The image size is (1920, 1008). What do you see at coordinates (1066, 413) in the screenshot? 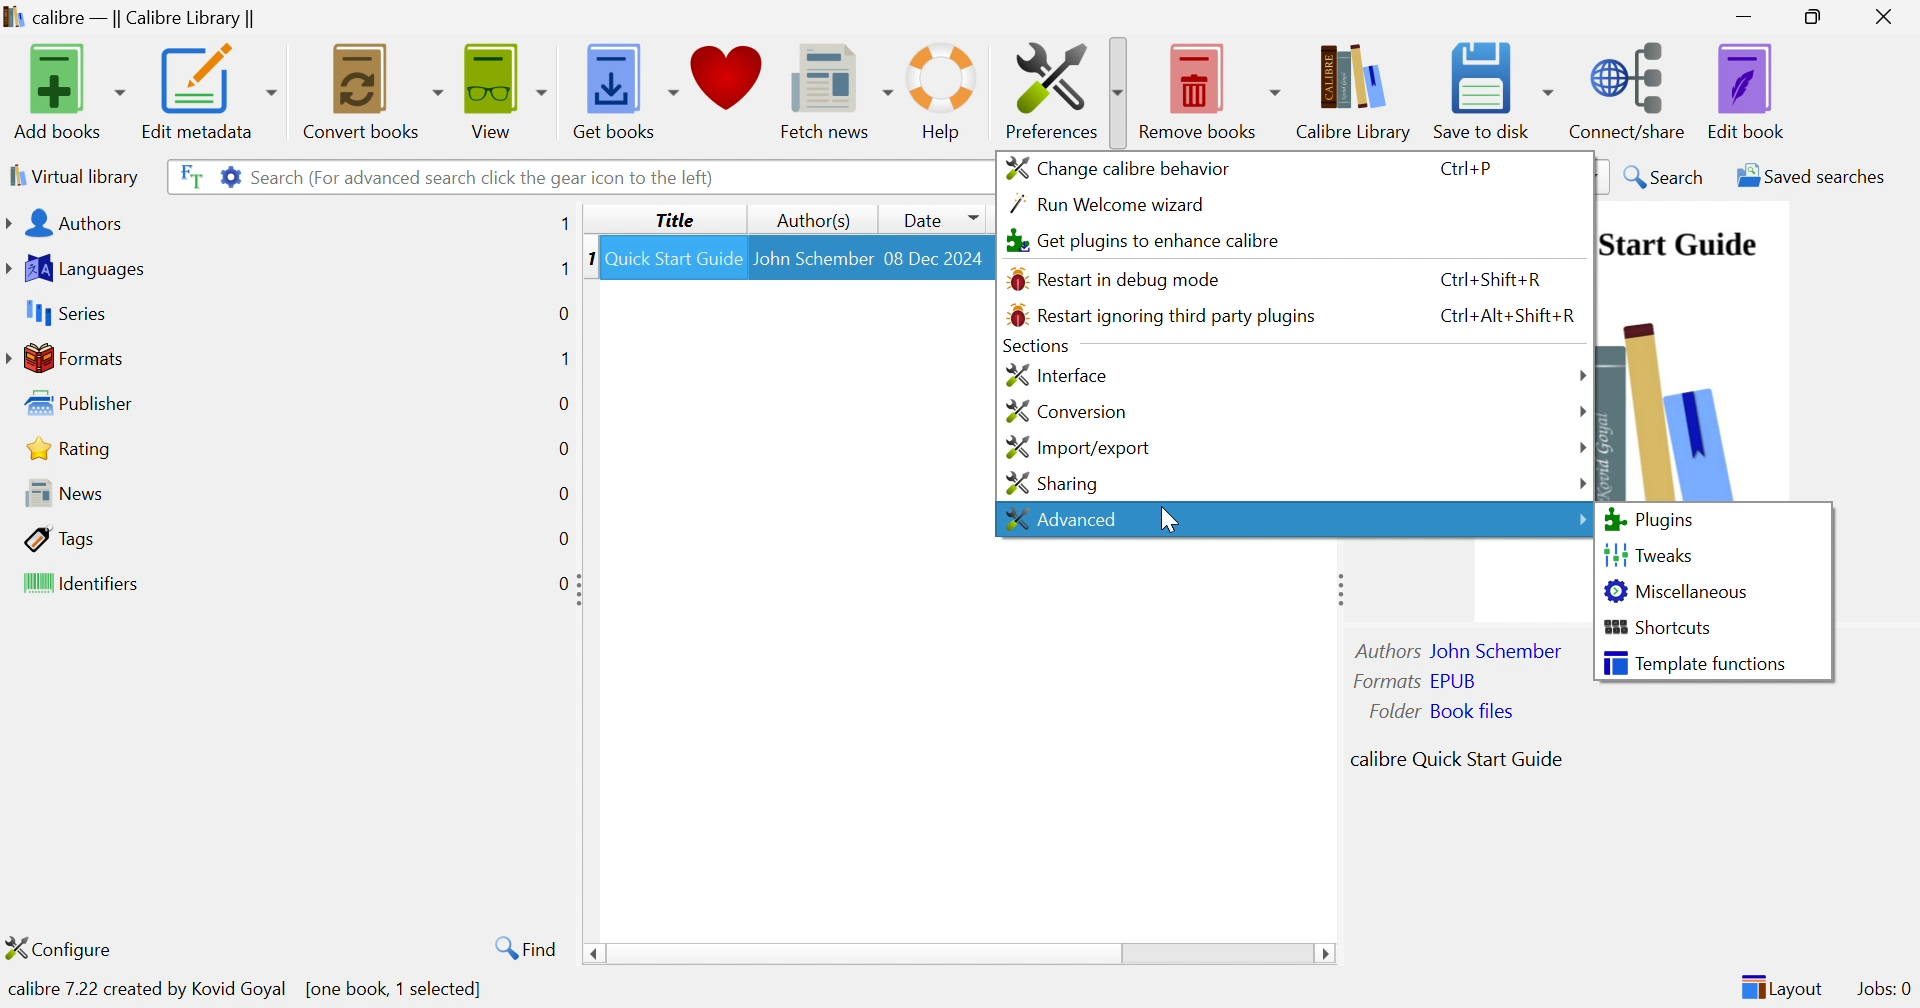
I see `Conversion` at bounding box center [1066, 413].